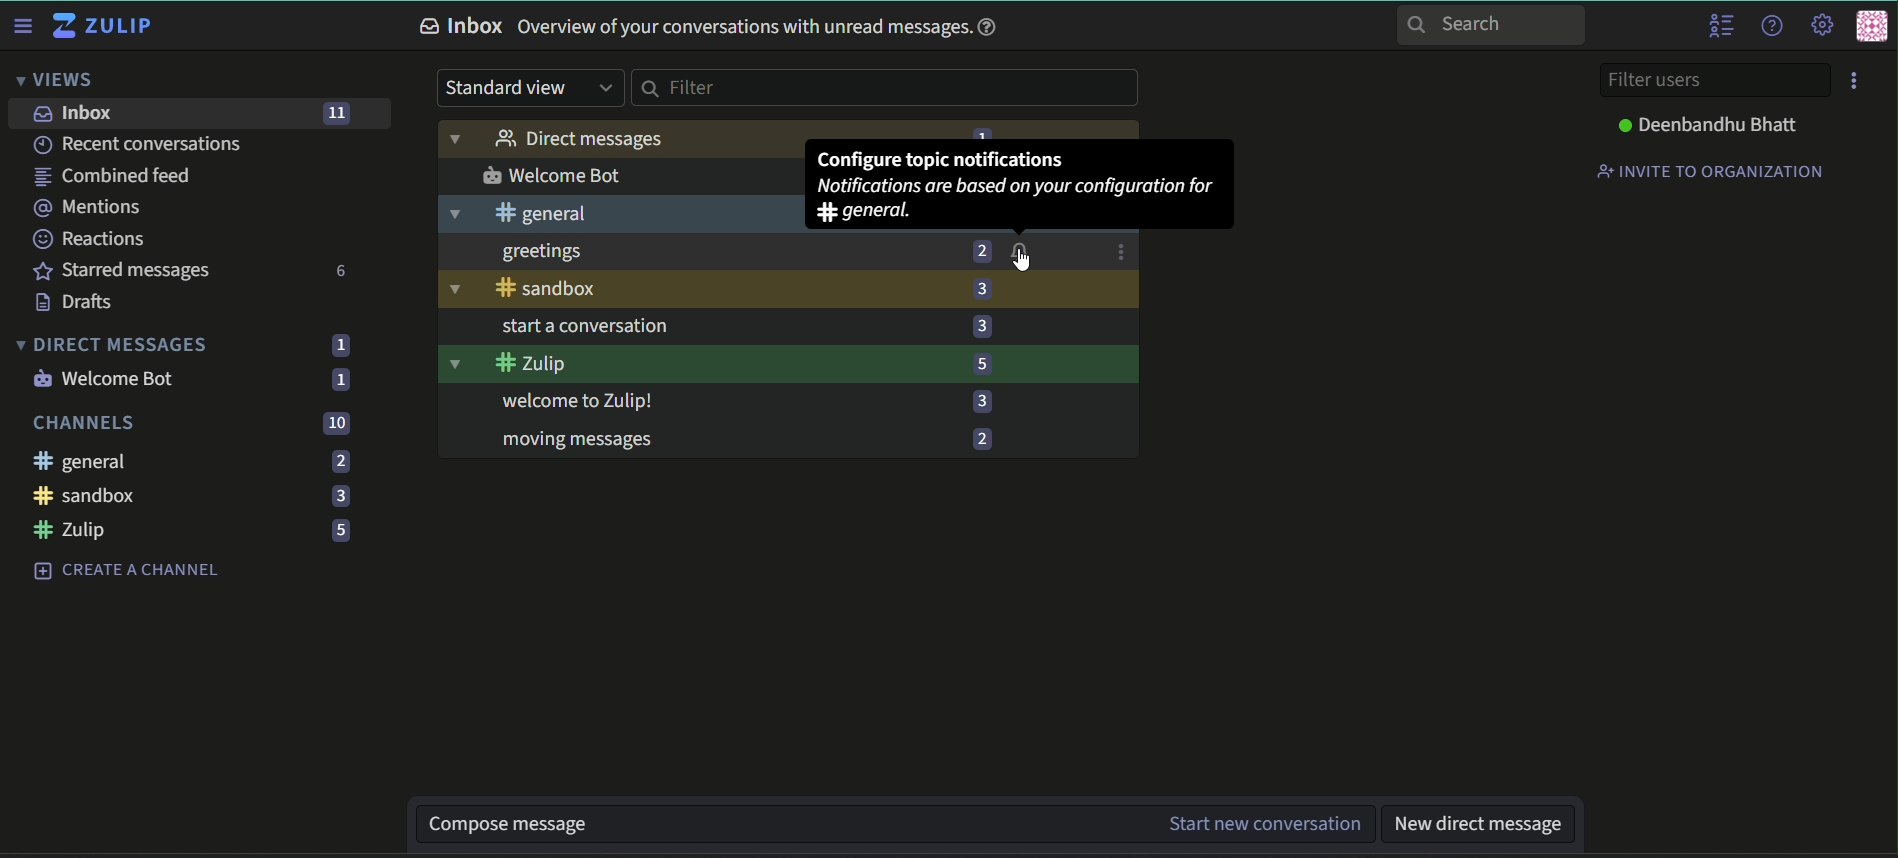  I want to click on welcome to Zulip!, so click(720, 401).